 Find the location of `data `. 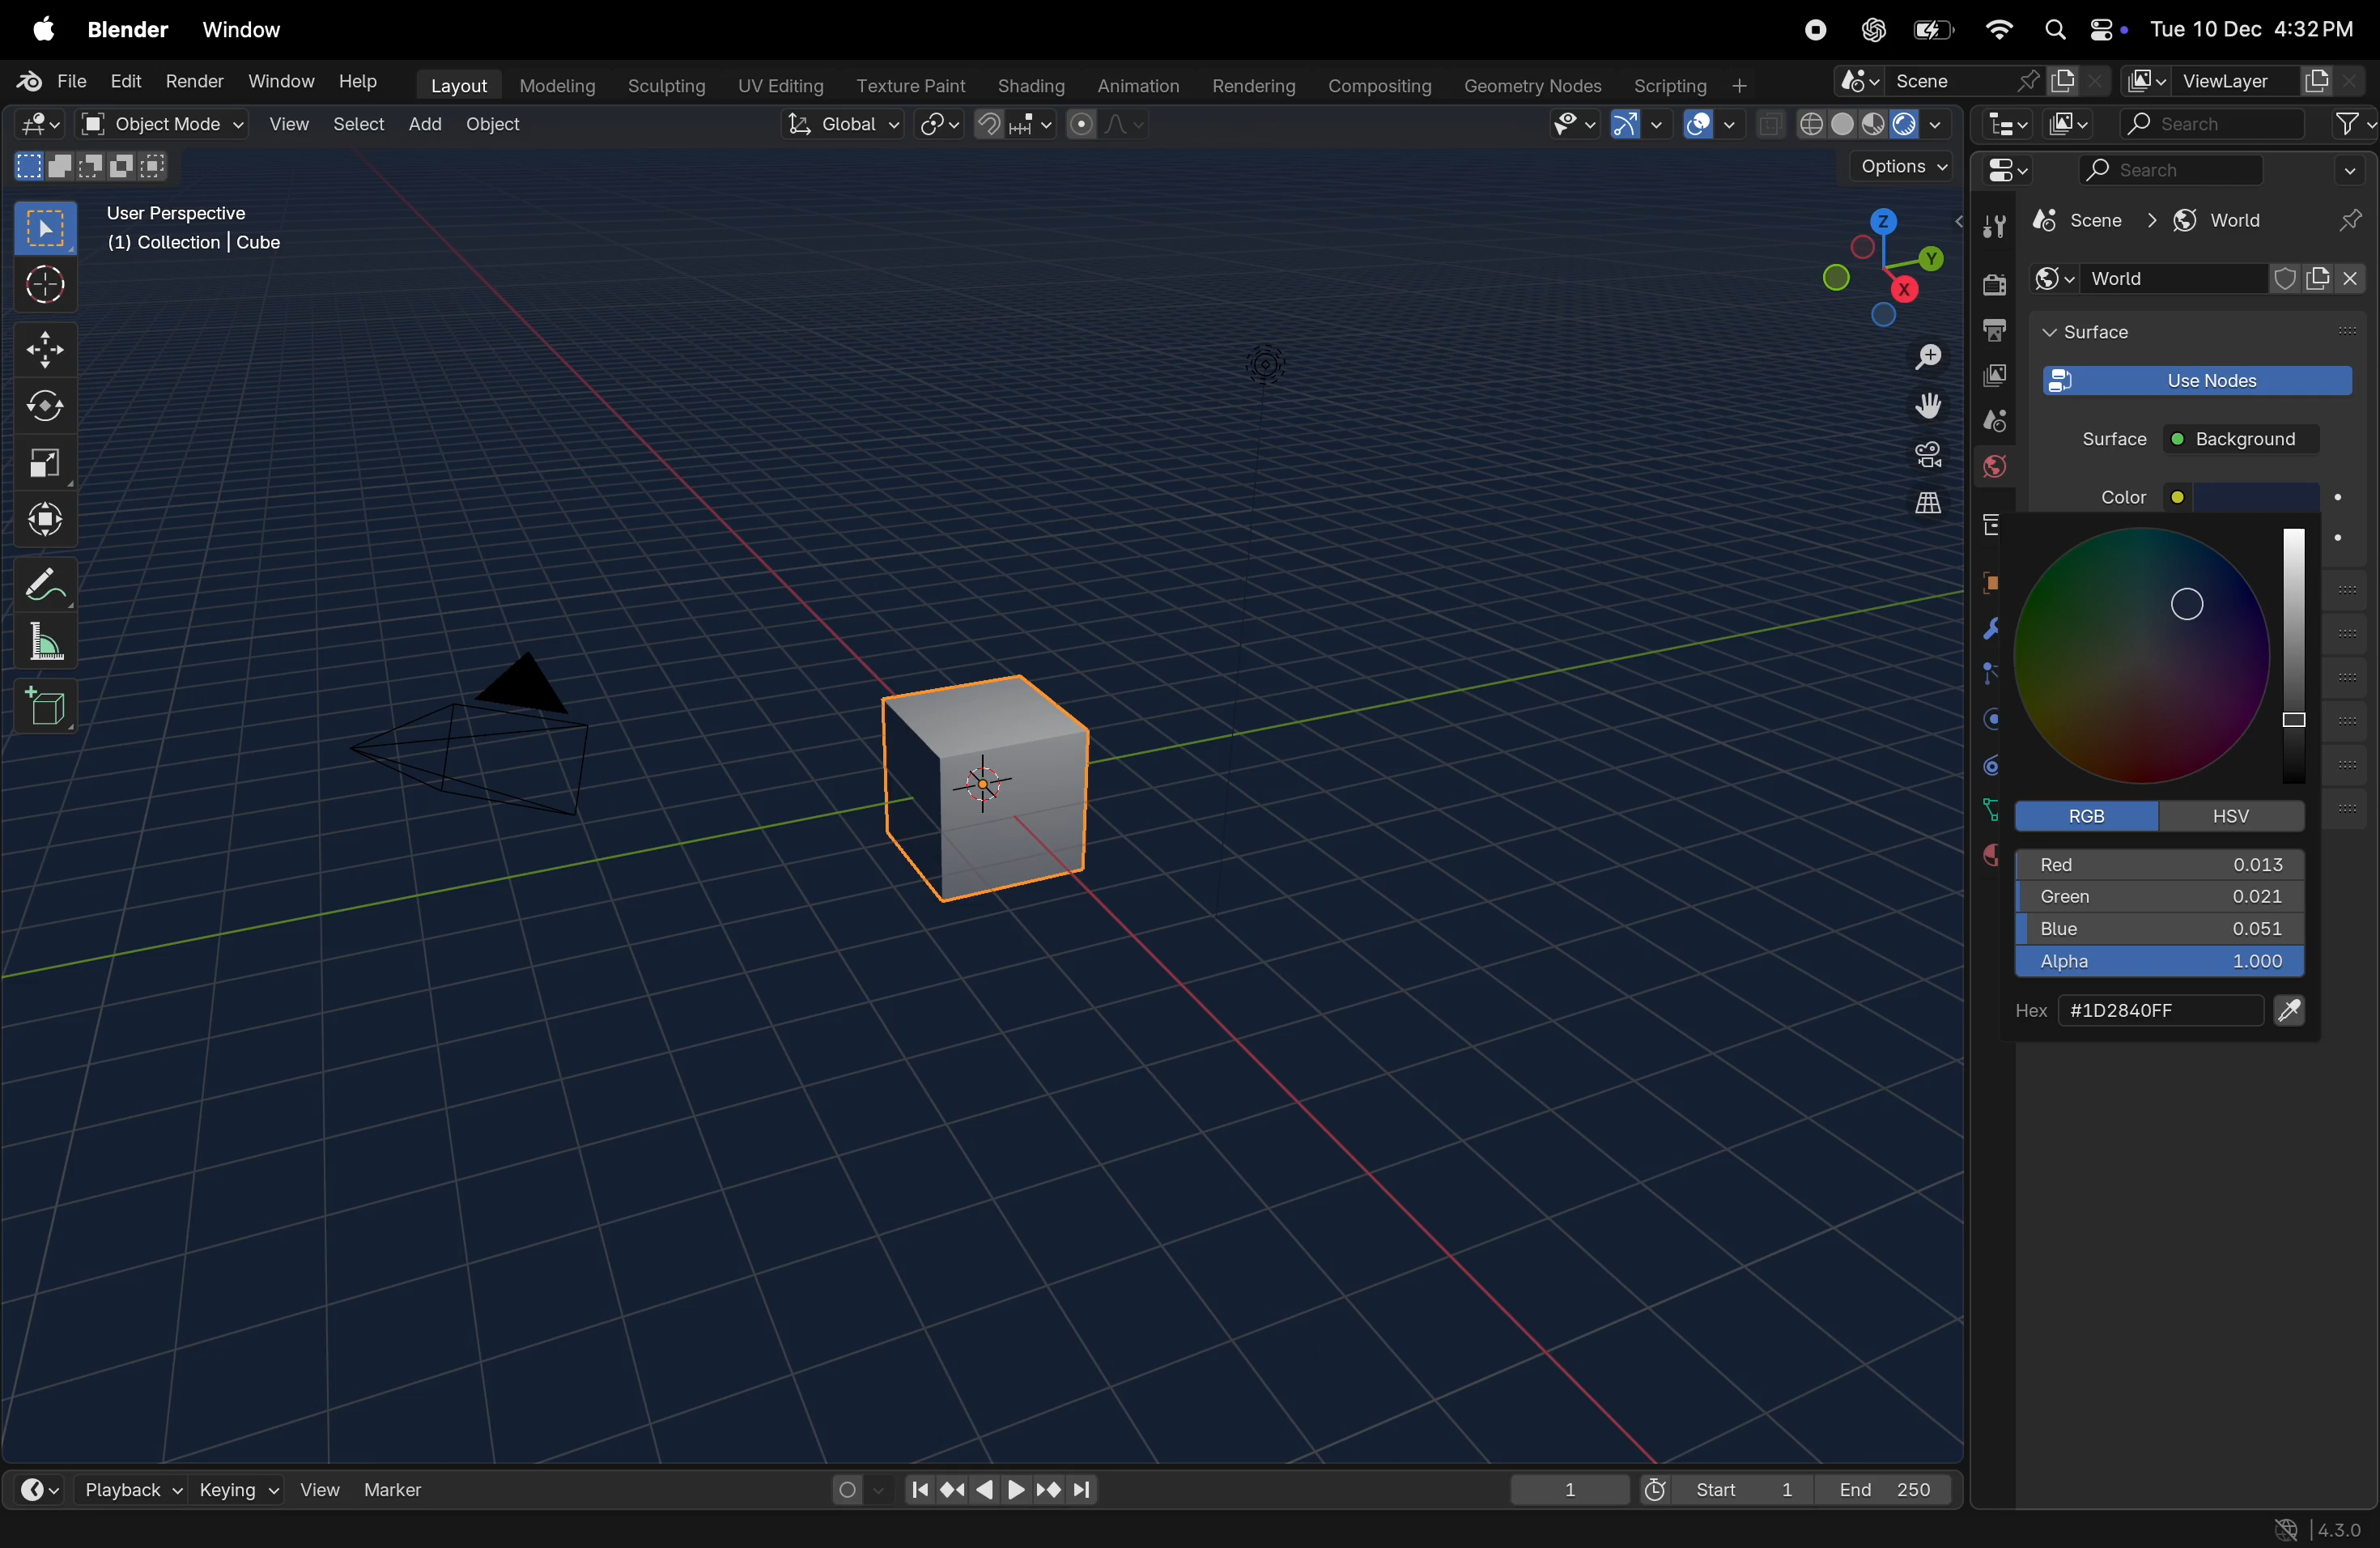

data  is located at coordinates (1989, 809).